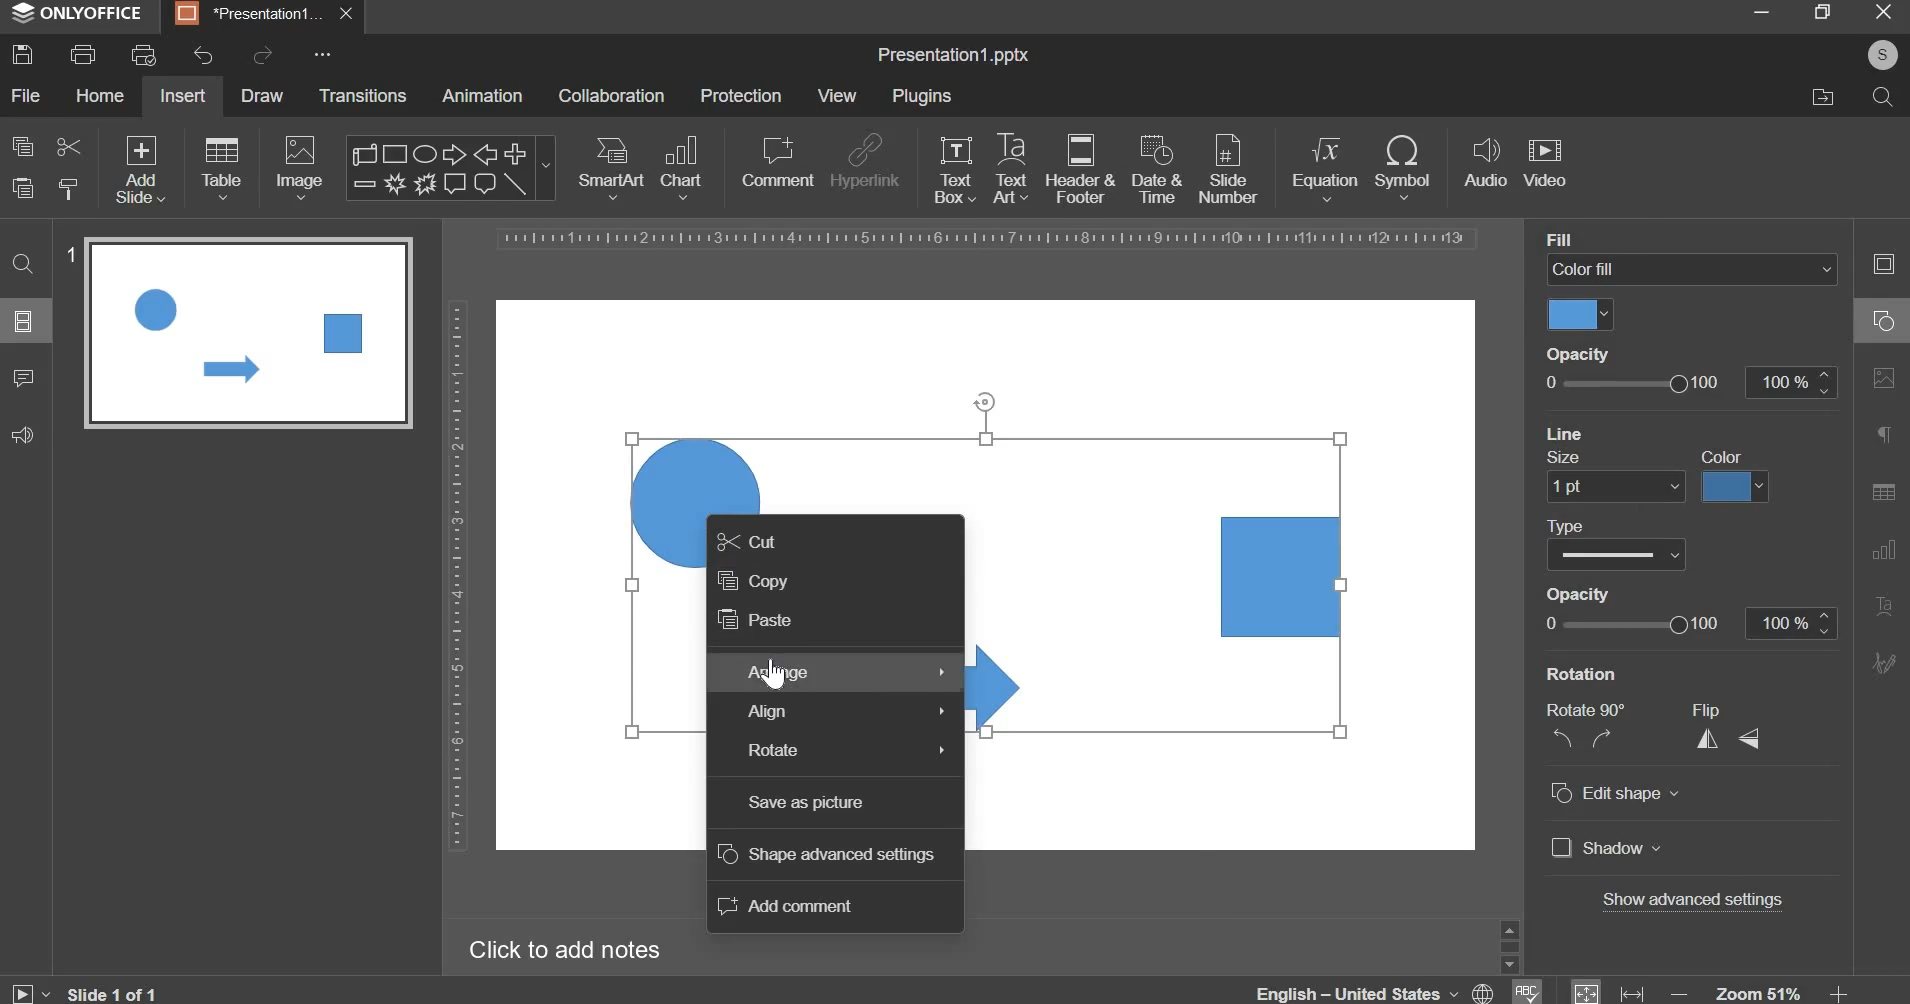 The image size is (1910, 1004). Describe the element at coordinates (323, 58) in the screenshot. I see `options` at that location.